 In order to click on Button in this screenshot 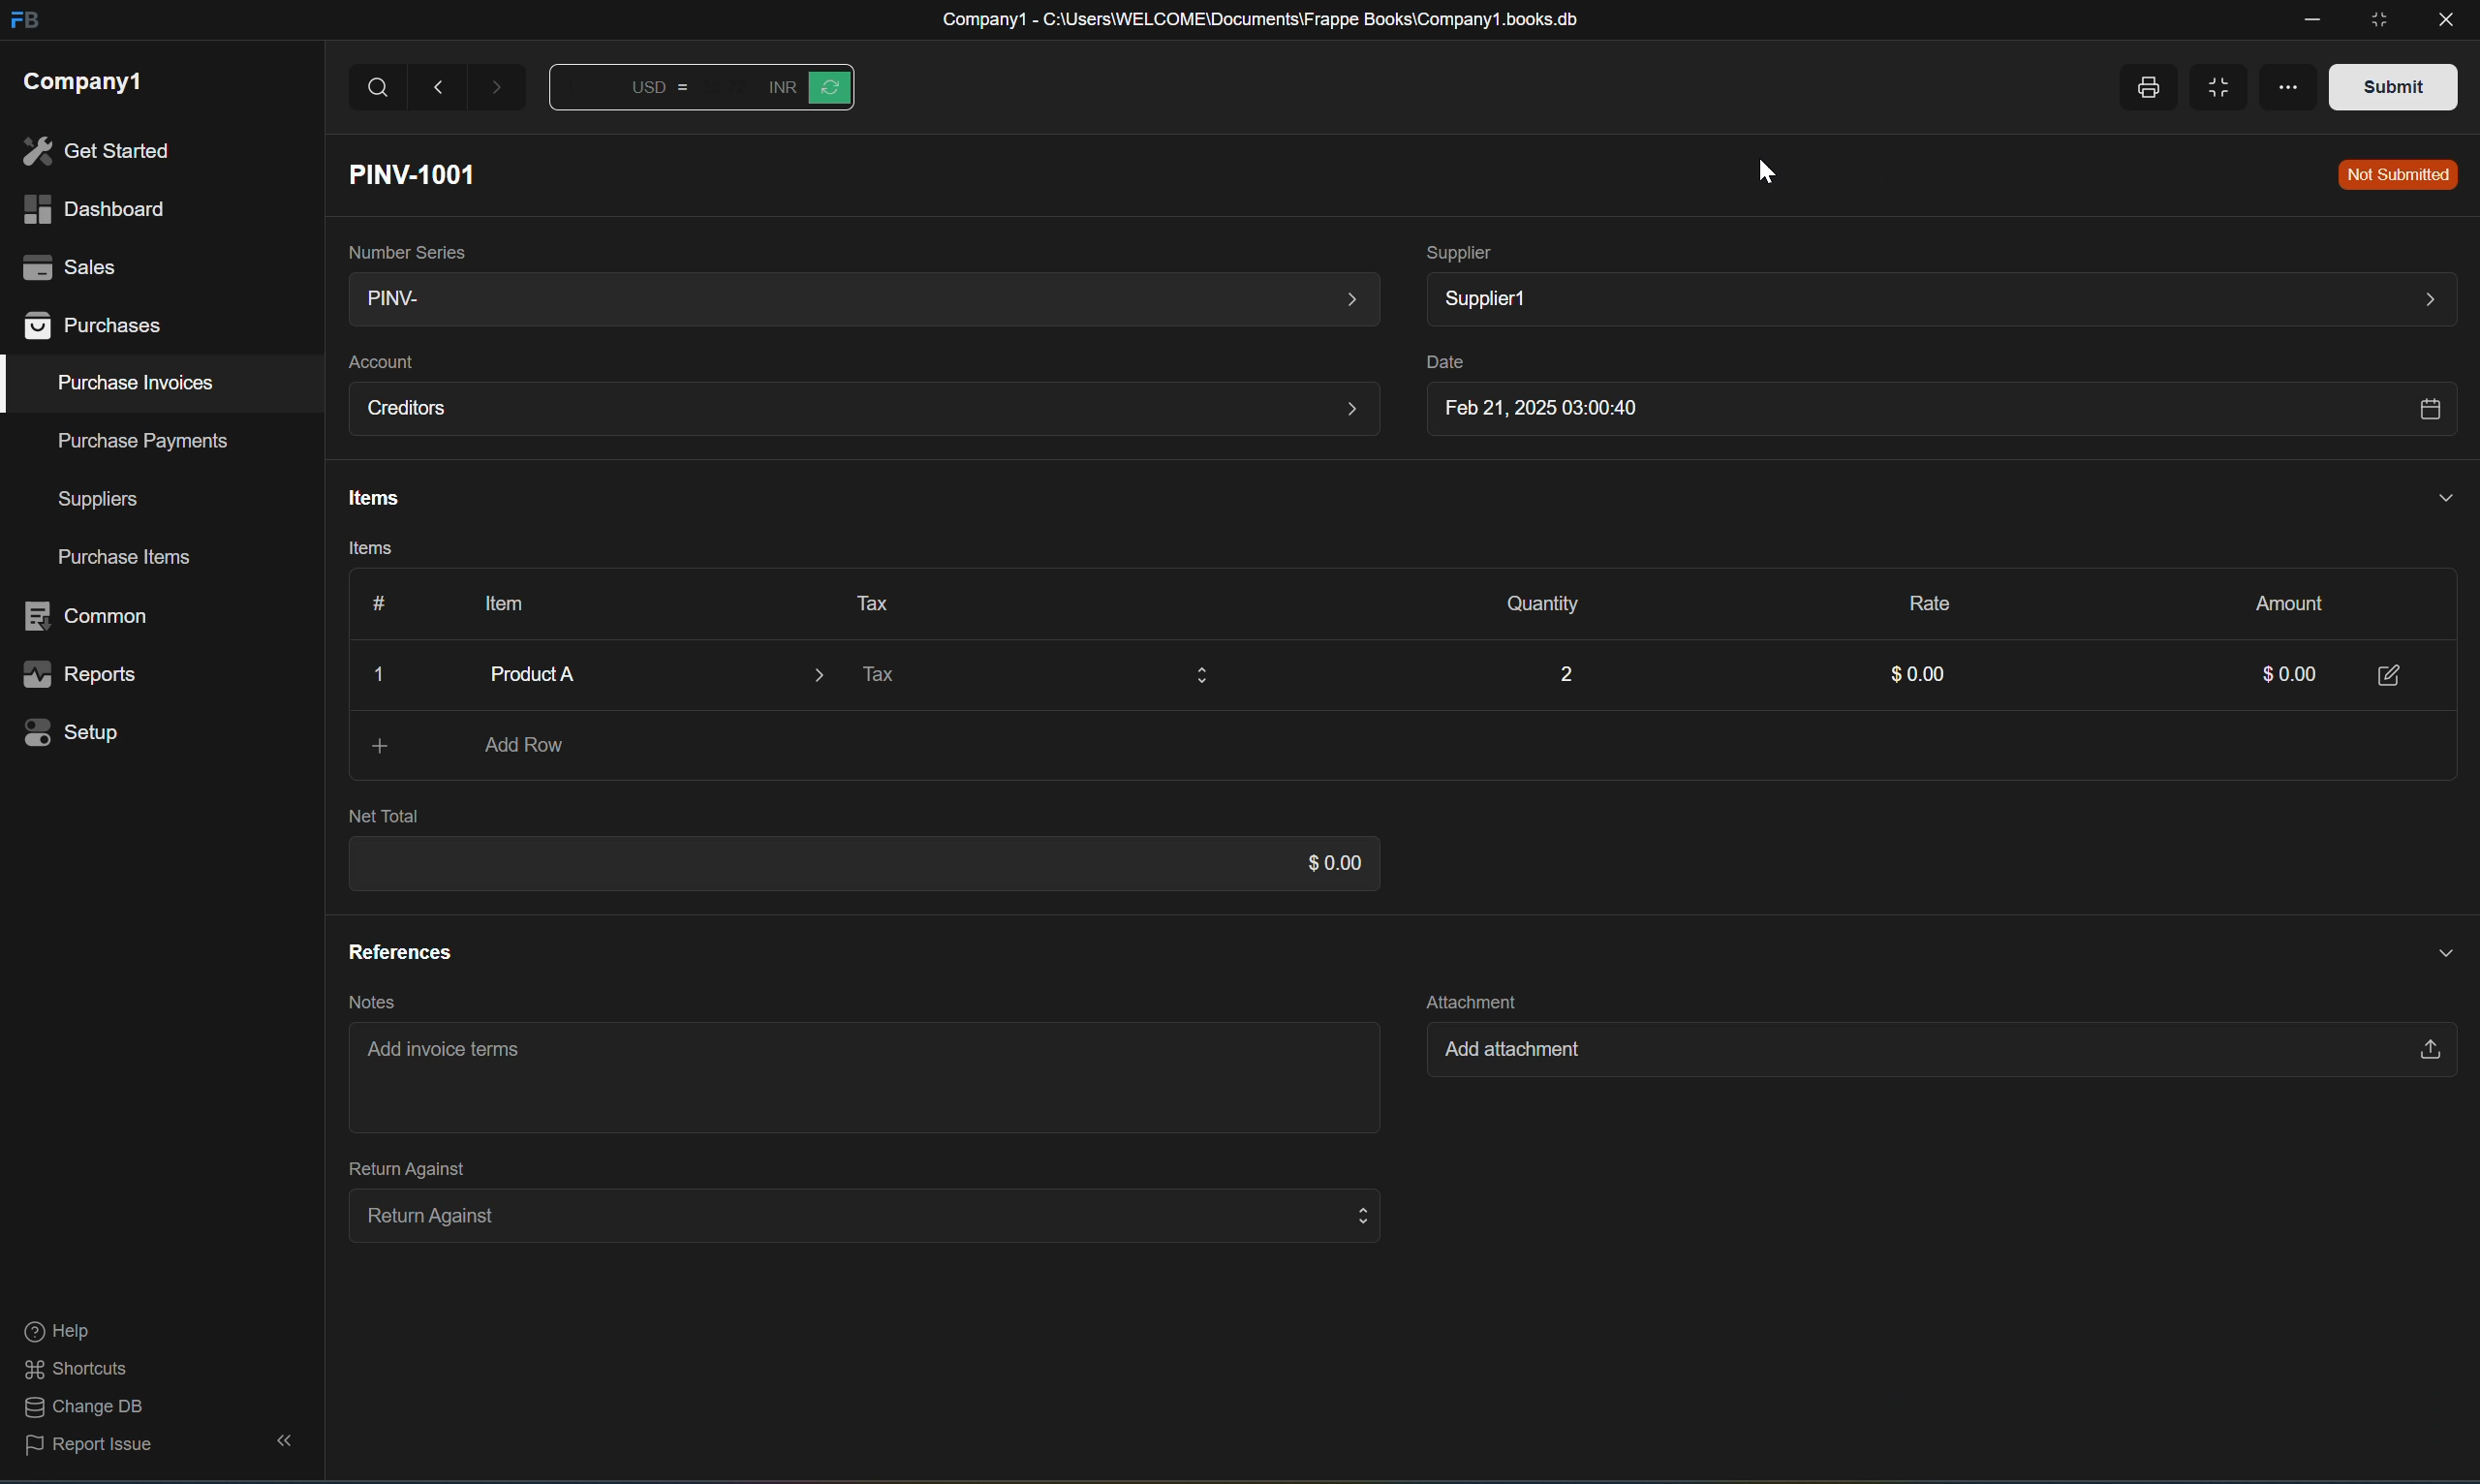, I will do `click(630, 92)`.